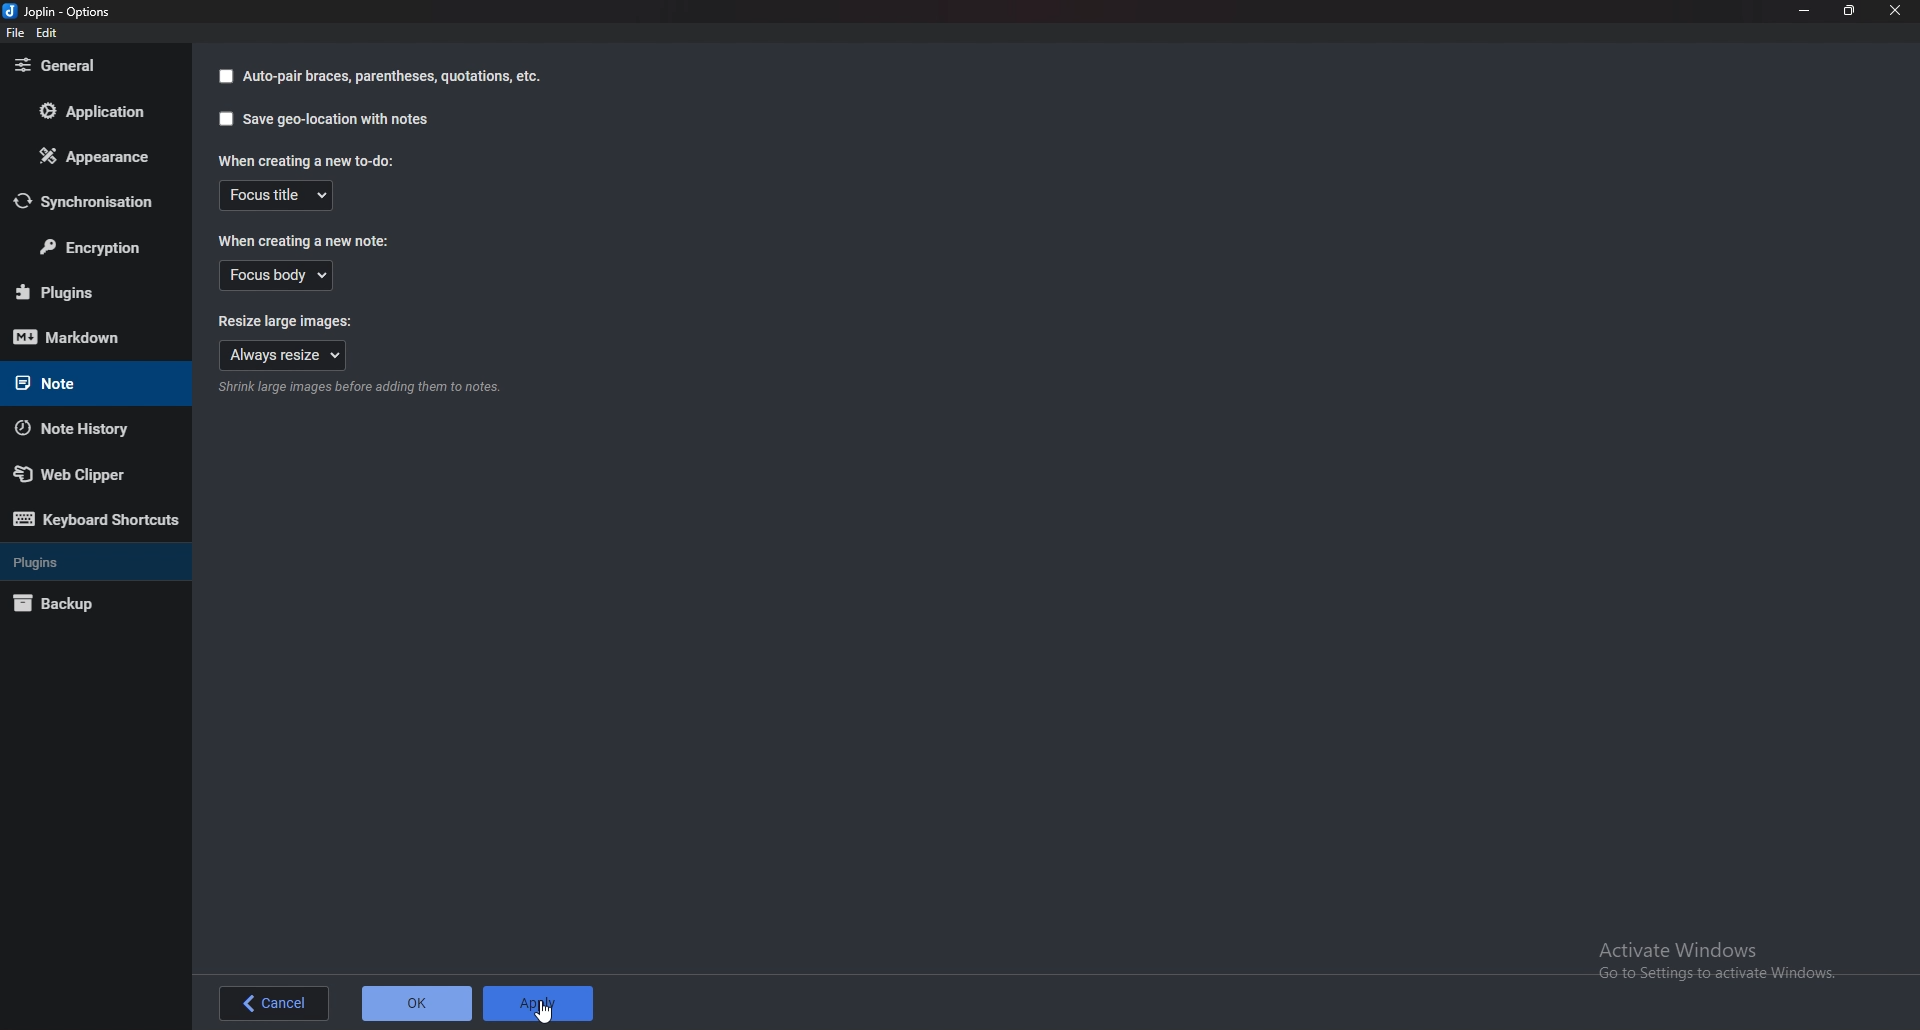 The height and width of the screenshot is (1030, 1920). I want to click on ok, so click(416, 1005).